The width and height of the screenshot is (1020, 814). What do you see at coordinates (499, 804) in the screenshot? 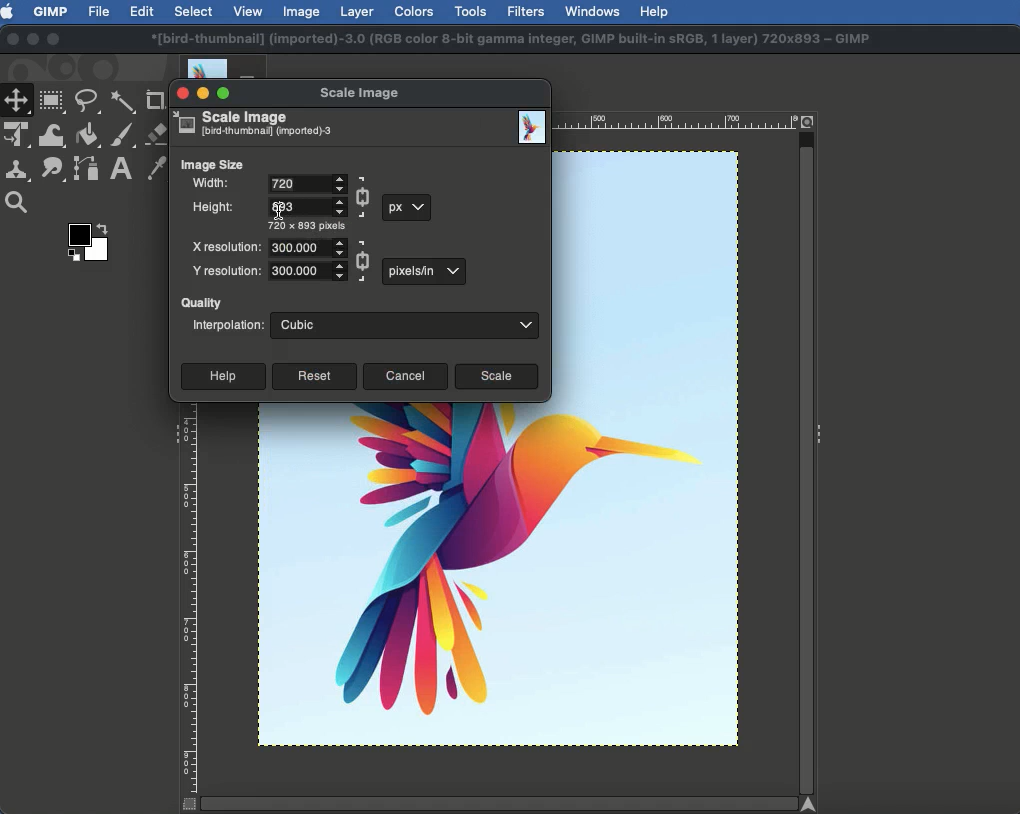
I see `Scroll` at bounding box center [499, 804].